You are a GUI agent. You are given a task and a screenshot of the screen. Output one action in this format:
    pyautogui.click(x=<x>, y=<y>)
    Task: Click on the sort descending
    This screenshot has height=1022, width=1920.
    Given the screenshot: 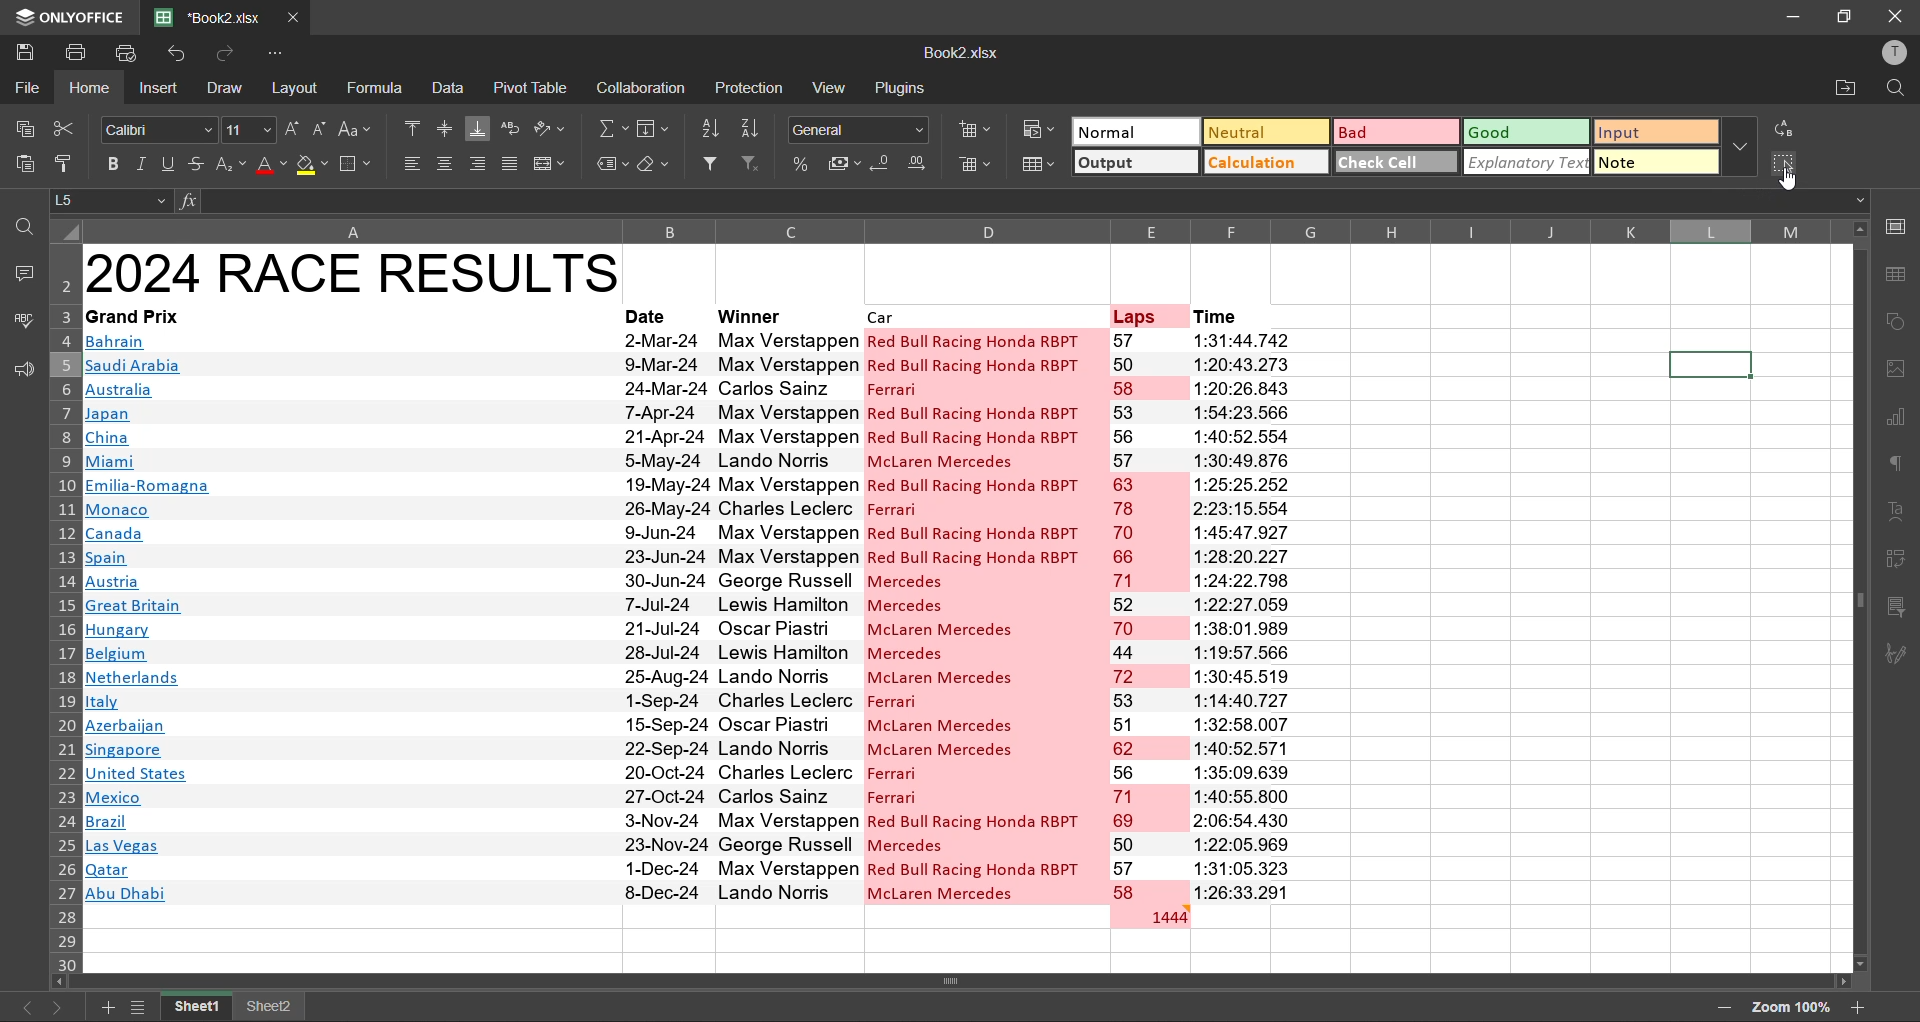 What is the action you would take?
    pyautogui.click(x=755, y=131)
    